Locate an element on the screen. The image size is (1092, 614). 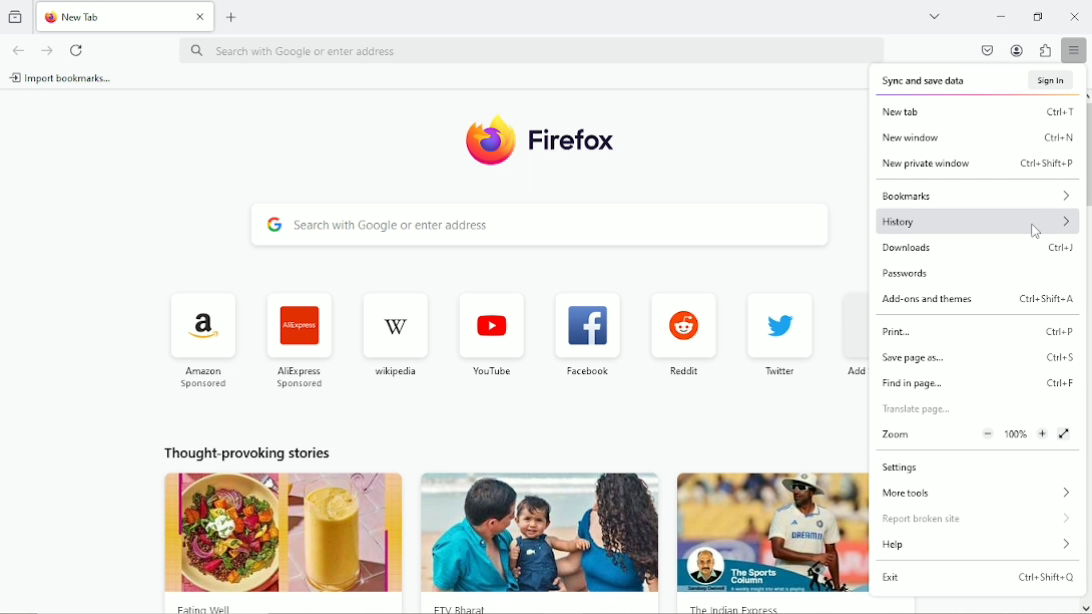
Translate page is located at coordinates (923, 410).